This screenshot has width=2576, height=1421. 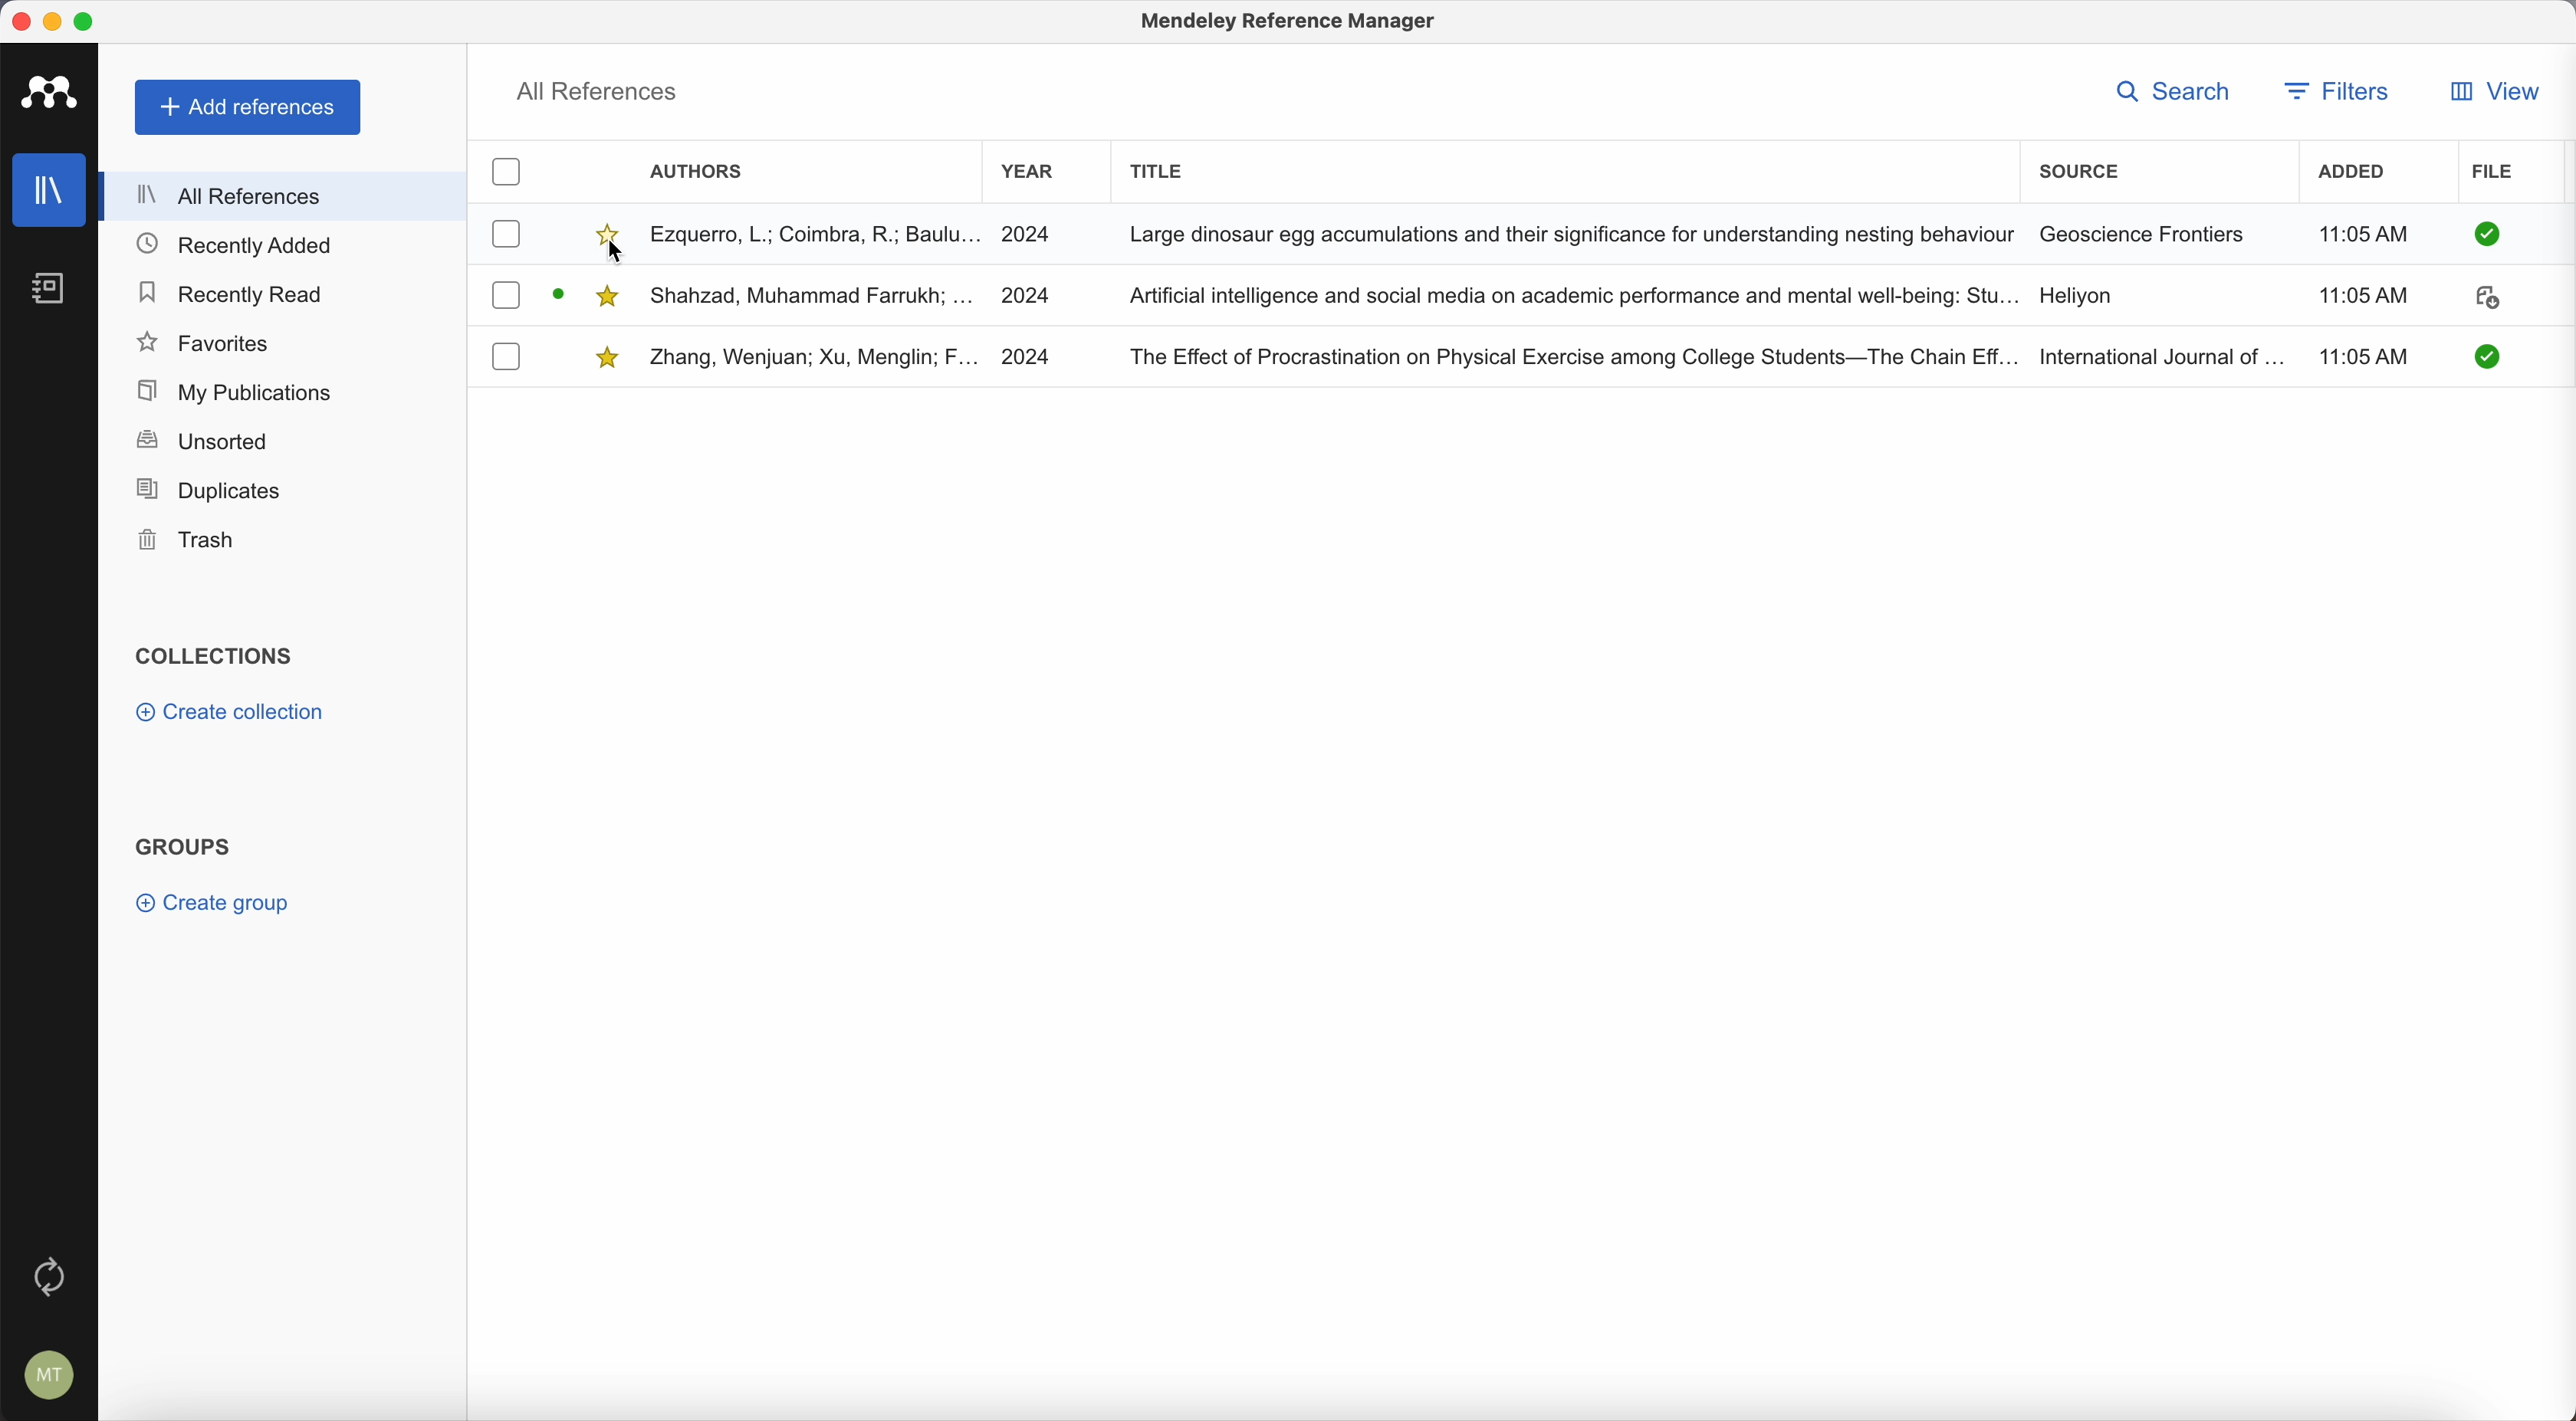 I want to click on create collection, so click(x=230, y=716).